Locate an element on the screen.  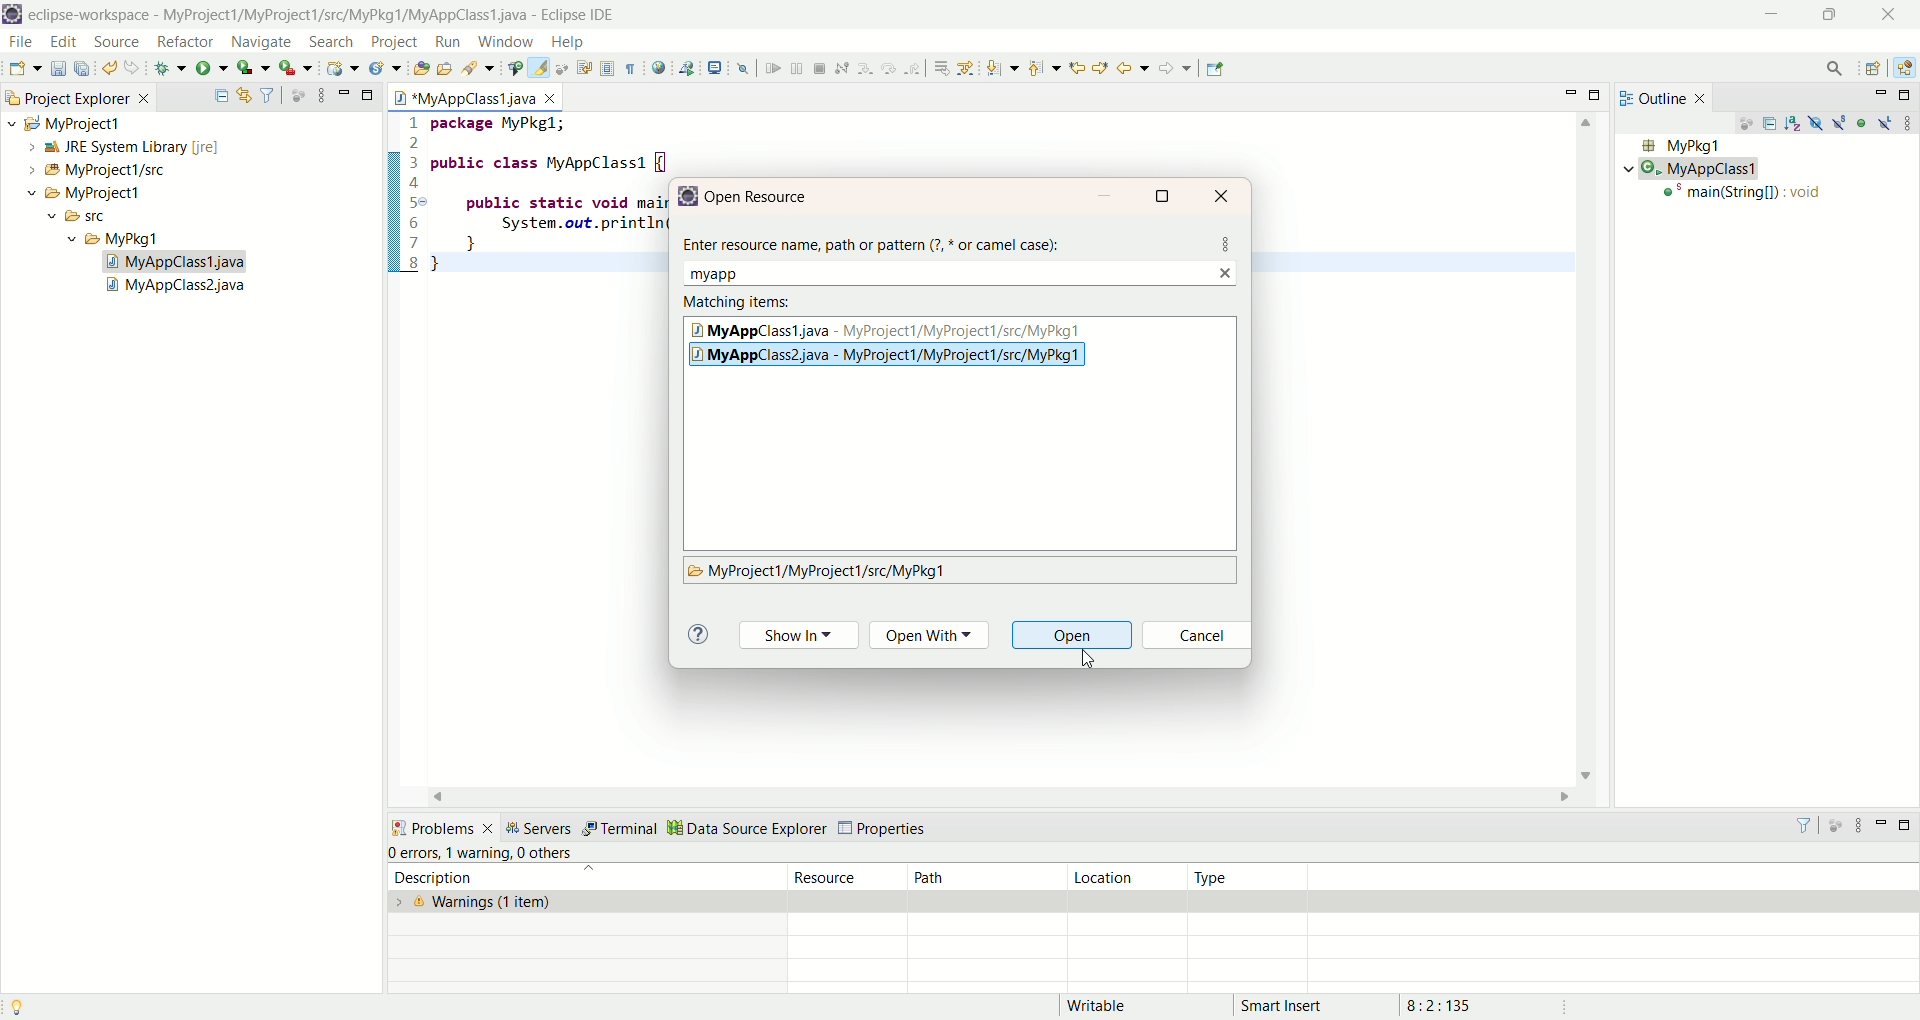
launch web service explorer is located at coordinates (687, 67).